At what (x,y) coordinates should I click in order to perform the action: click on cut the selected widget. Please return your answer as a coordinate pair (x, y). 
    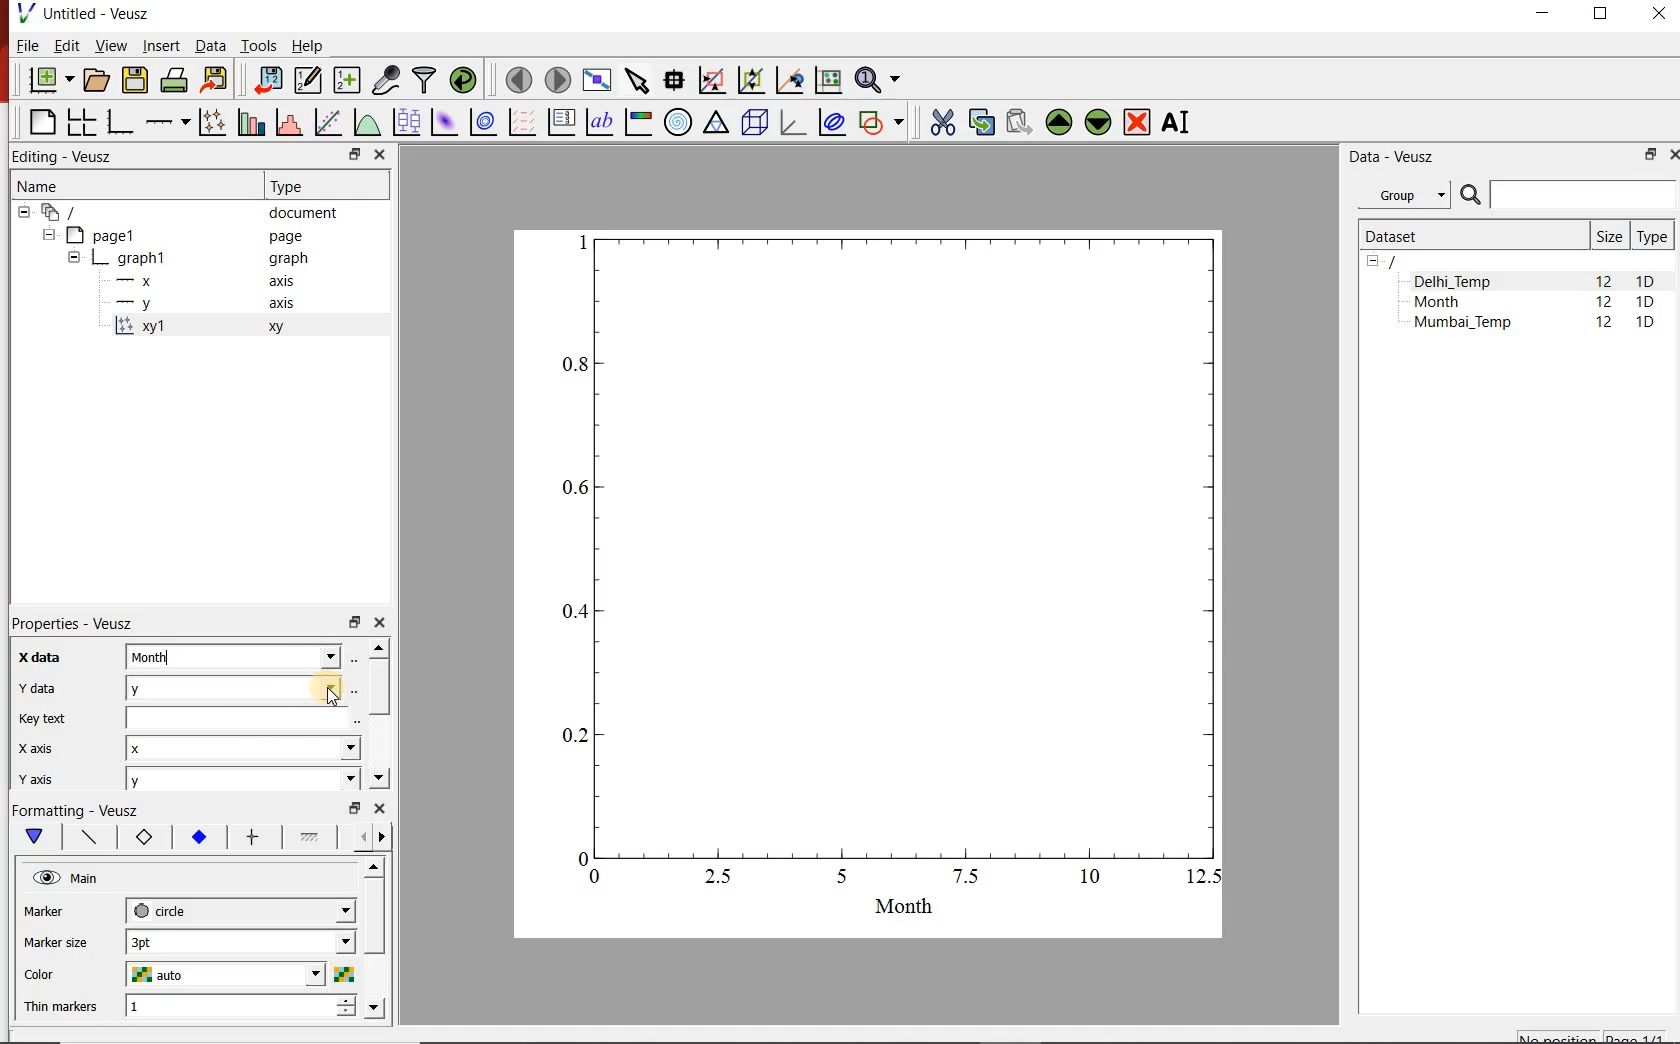
    Looking at the image, I should click on (942, 122).